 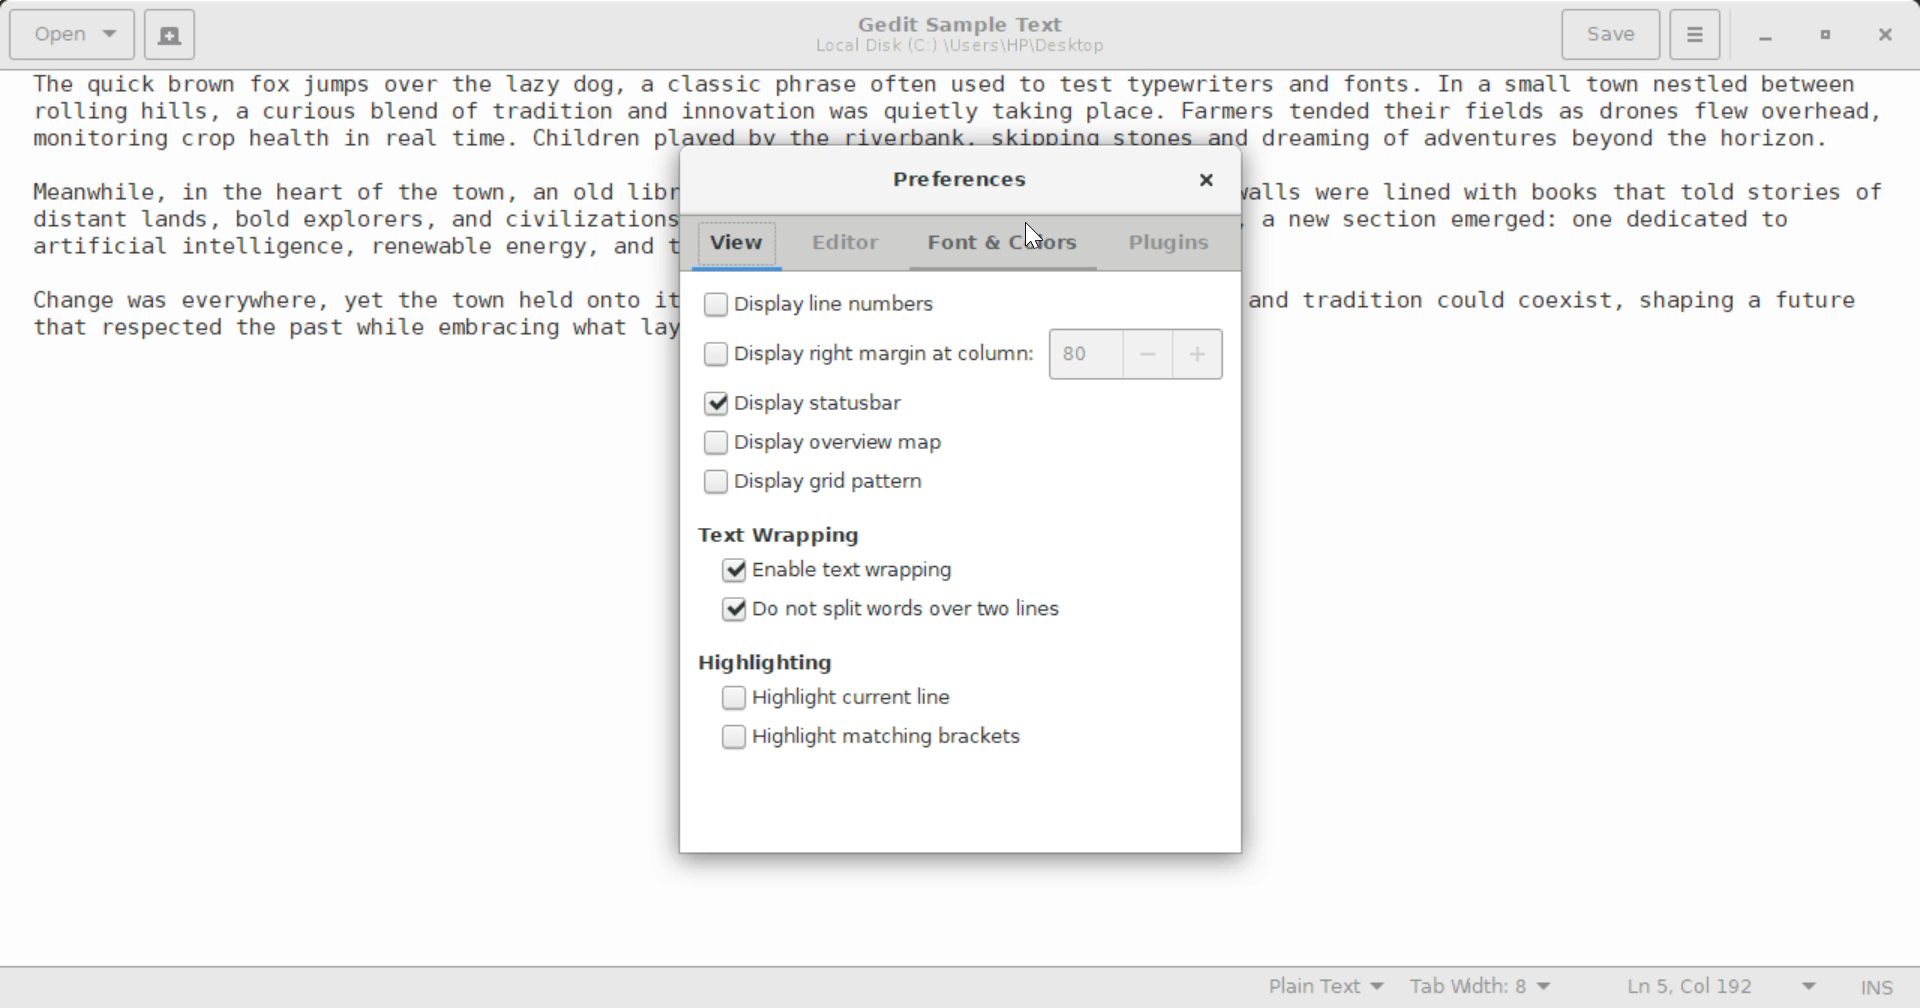 I want to click on Close Tab, so click(x=1207, y=181).